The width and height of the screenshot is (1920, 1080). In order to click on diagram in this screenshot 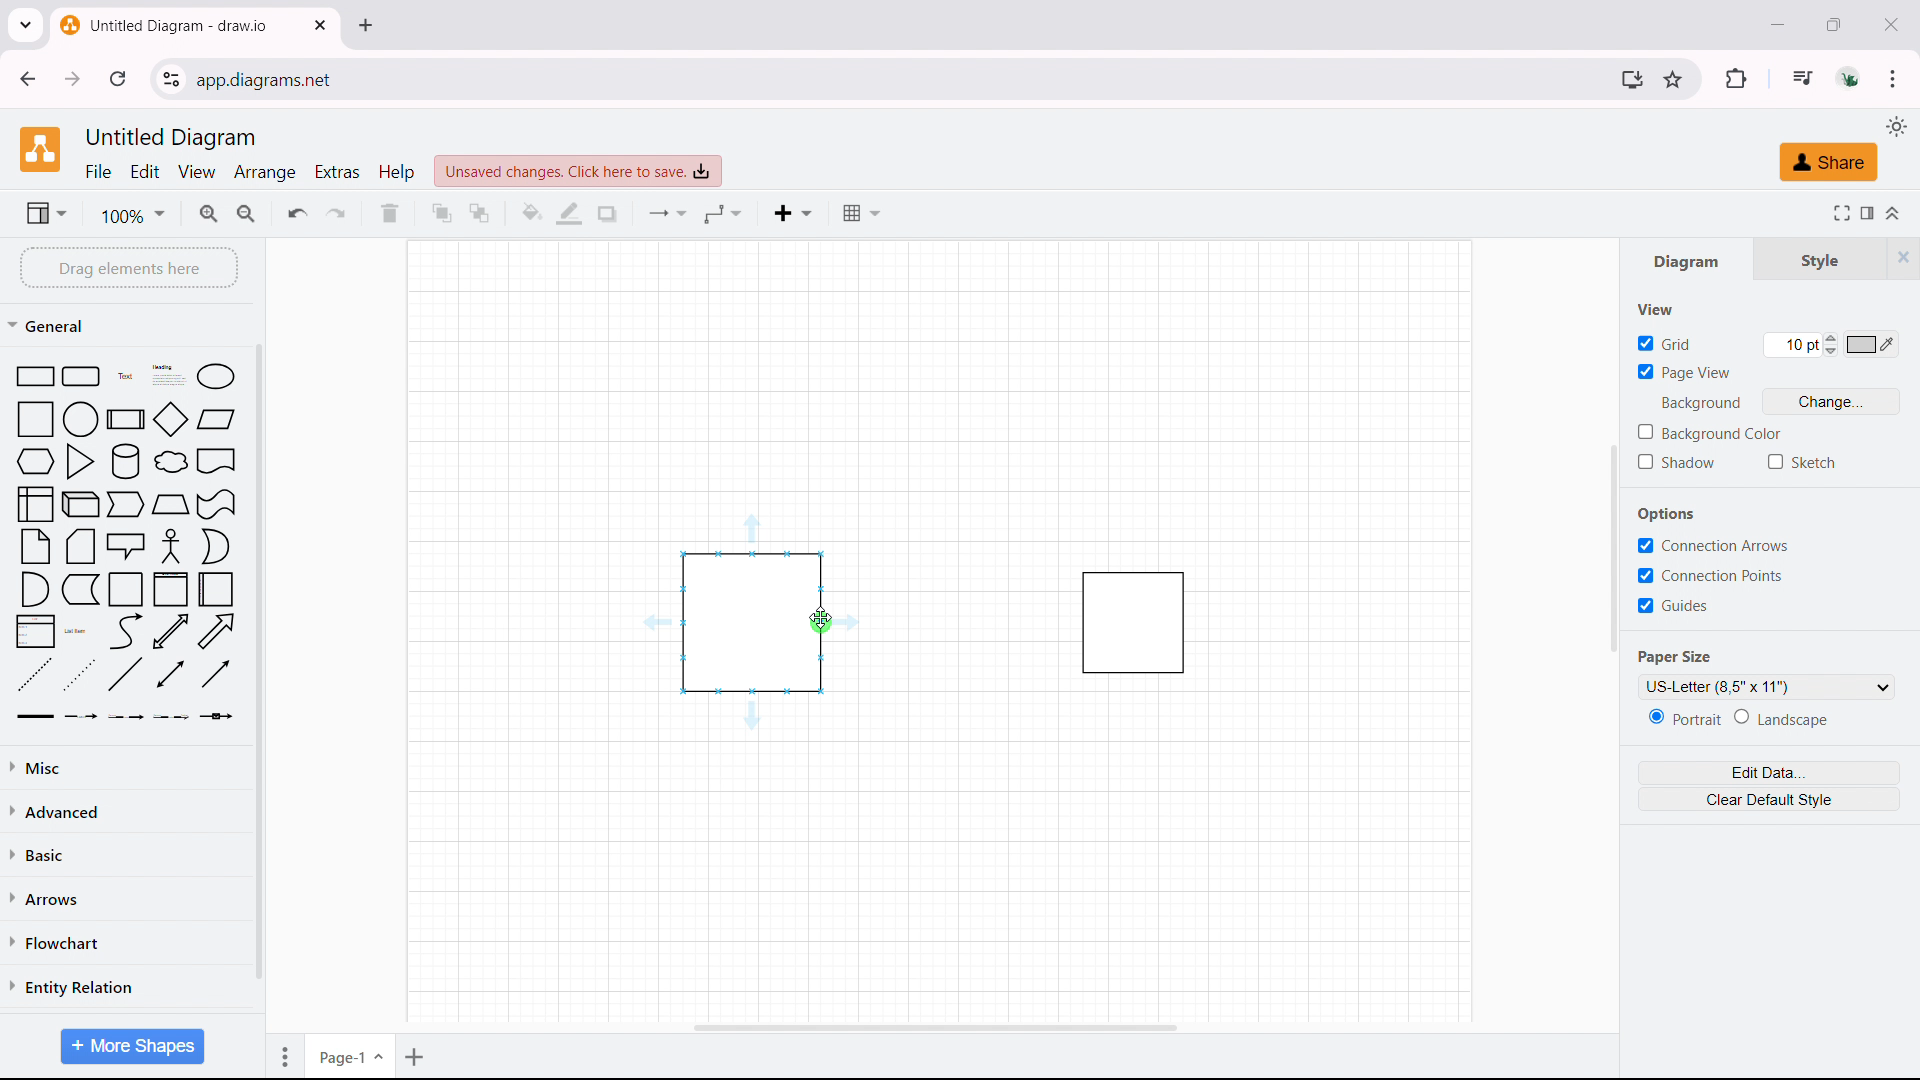, I will do `click(1691, 262)`.